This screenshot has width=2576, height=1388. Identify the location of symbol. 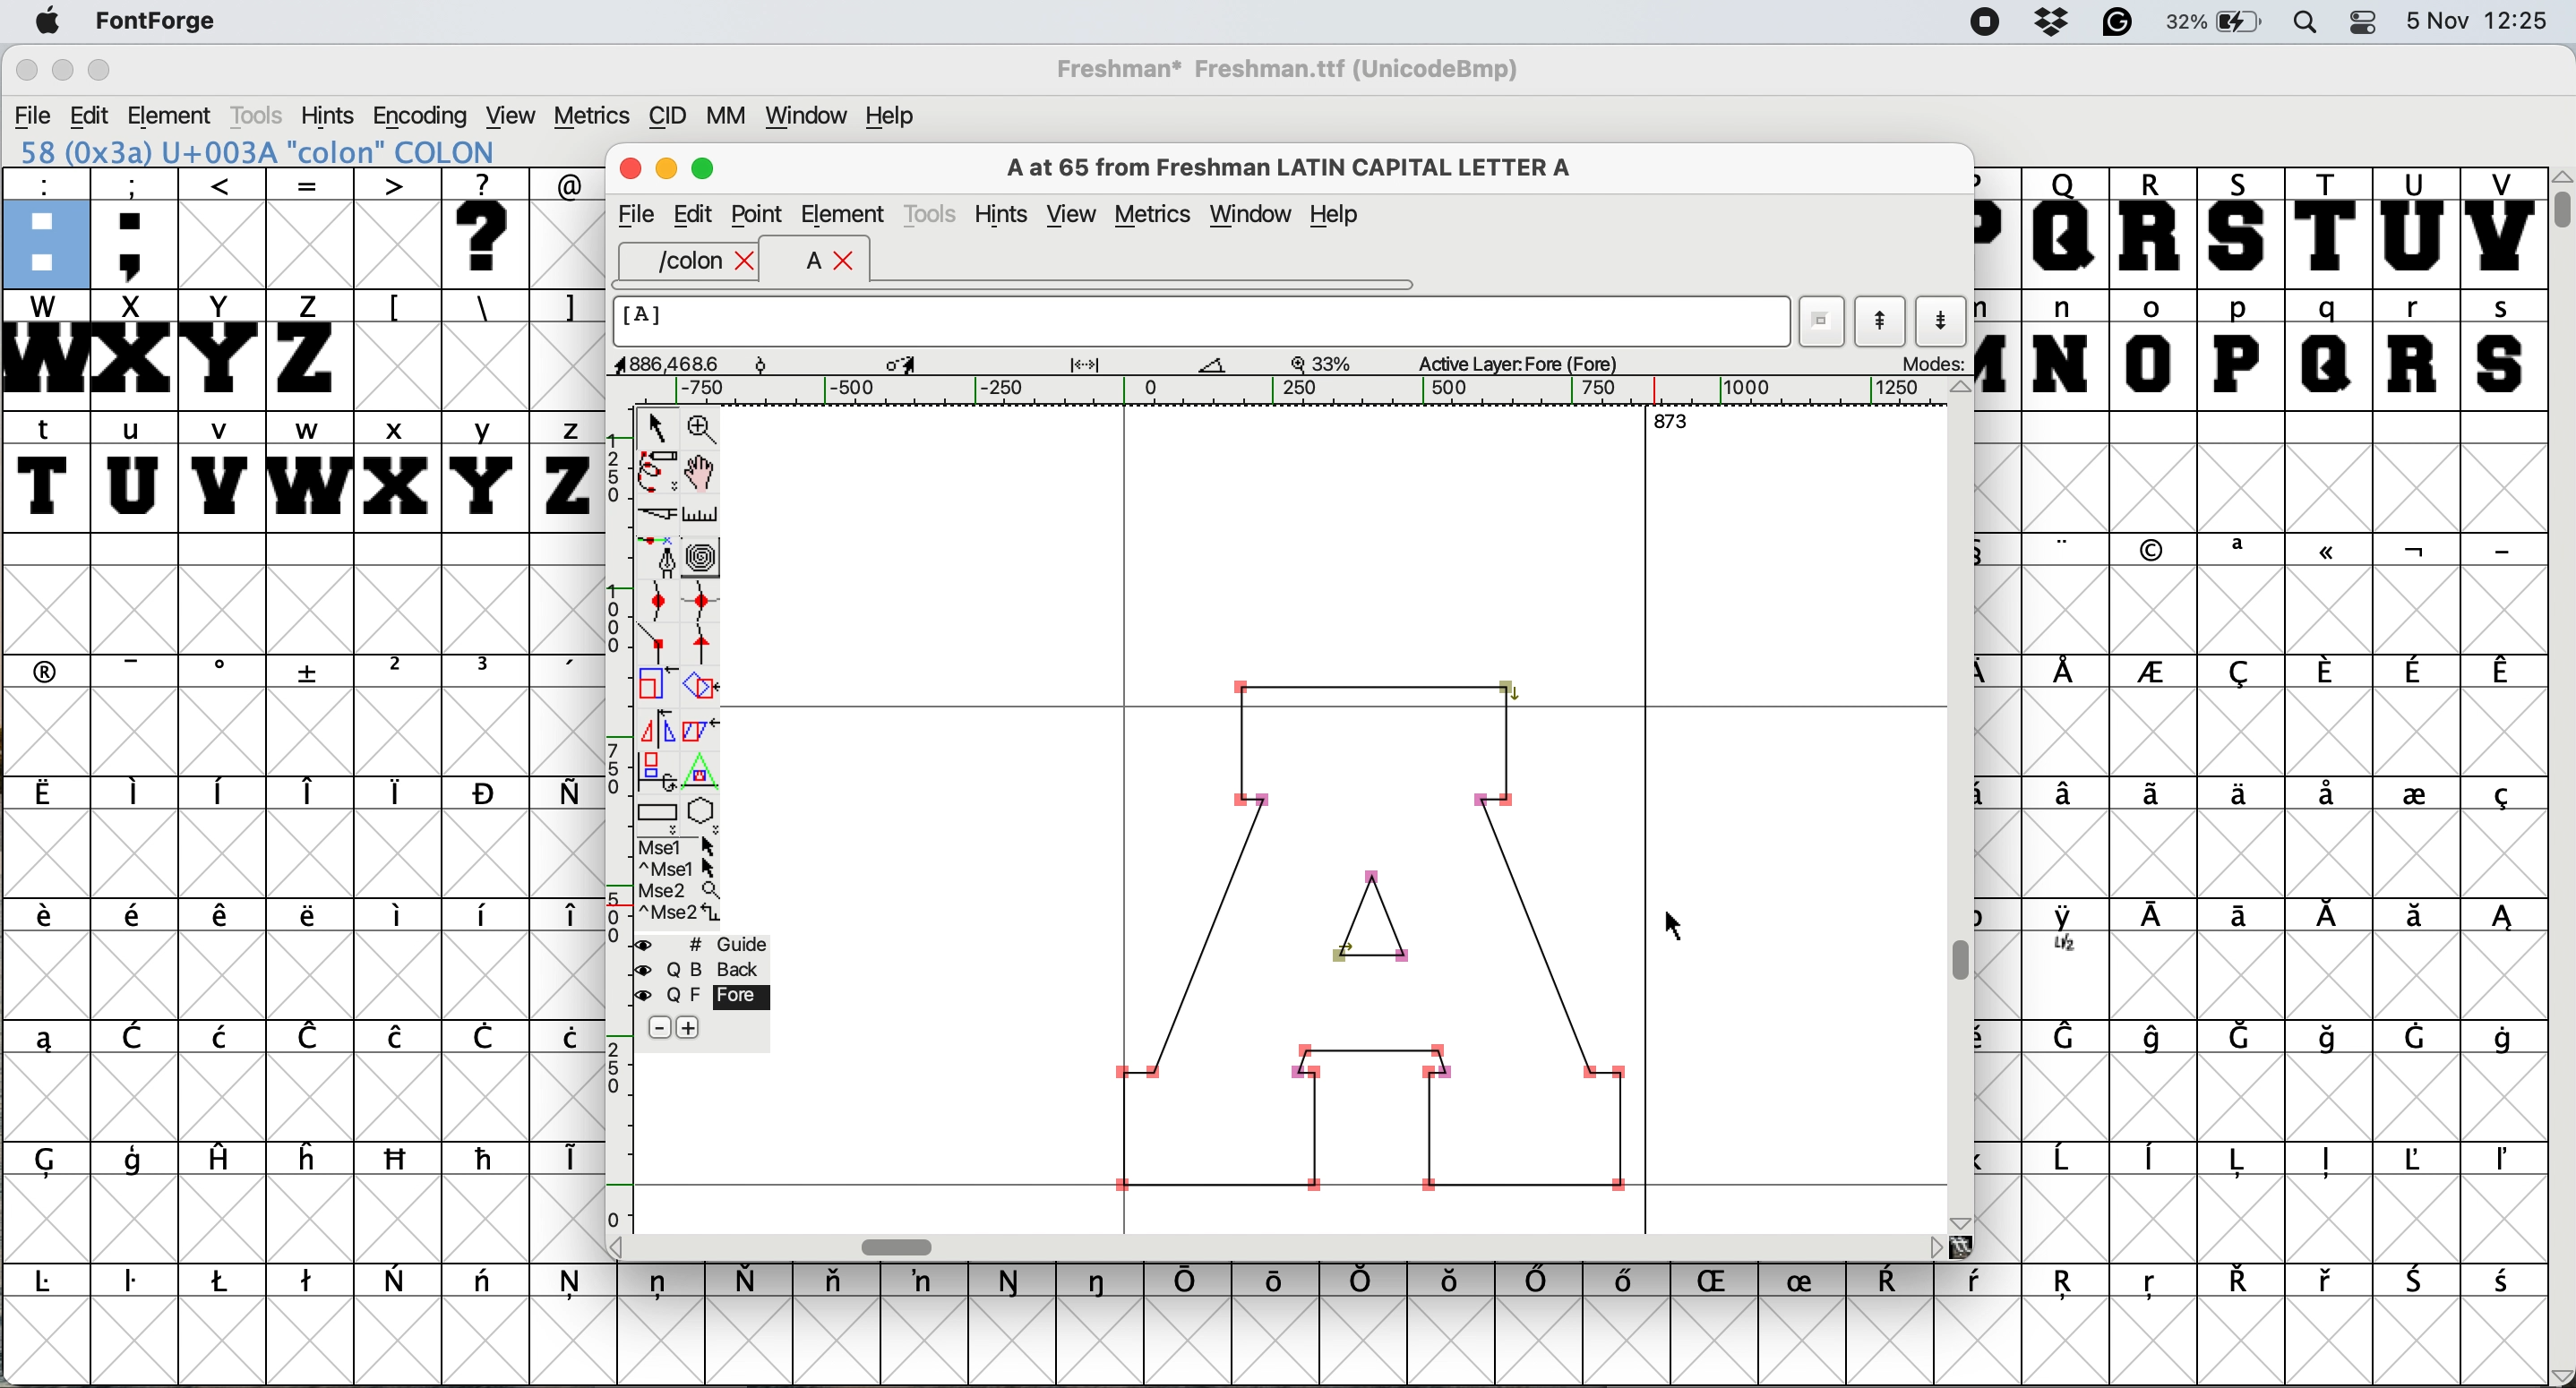
(2325, 671).